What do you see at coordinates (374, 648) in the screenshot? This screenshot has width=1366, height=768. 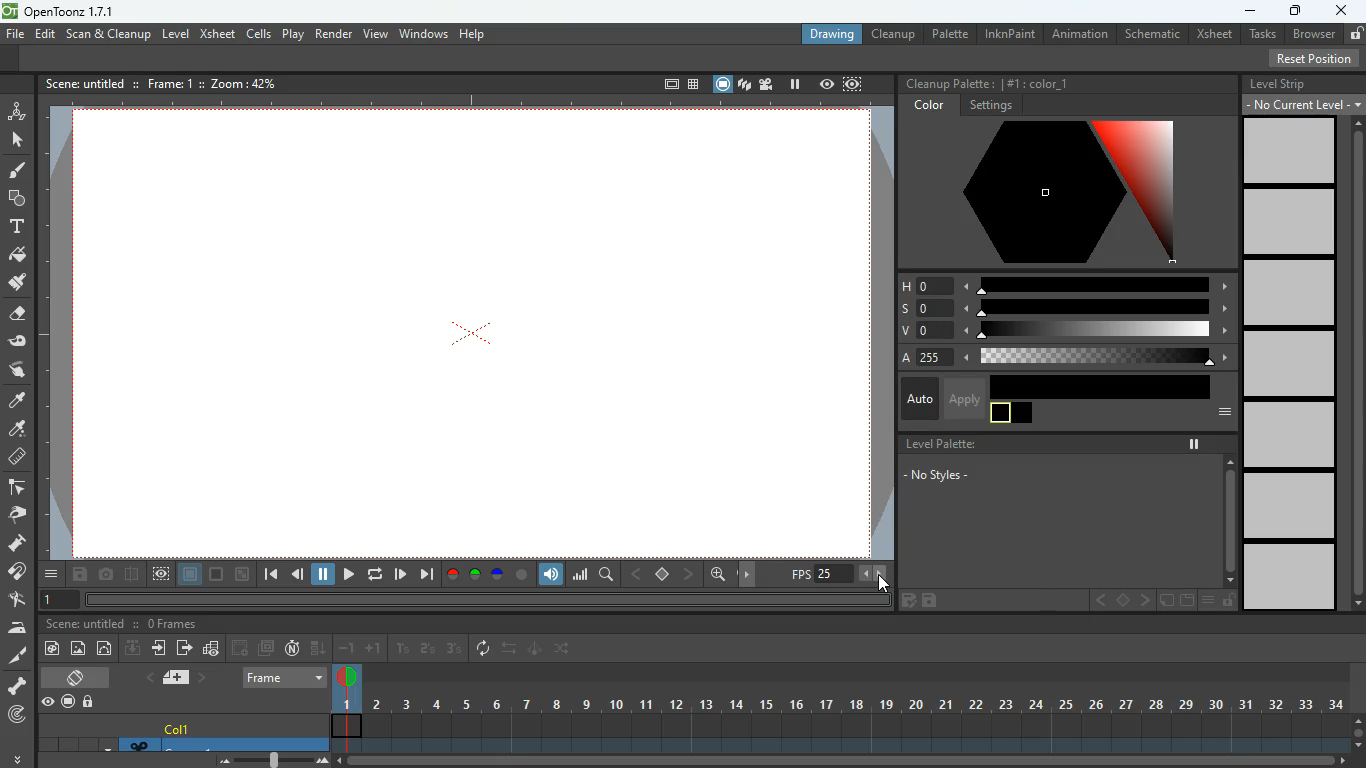 I see `+1` at bounding box center [374, 648].